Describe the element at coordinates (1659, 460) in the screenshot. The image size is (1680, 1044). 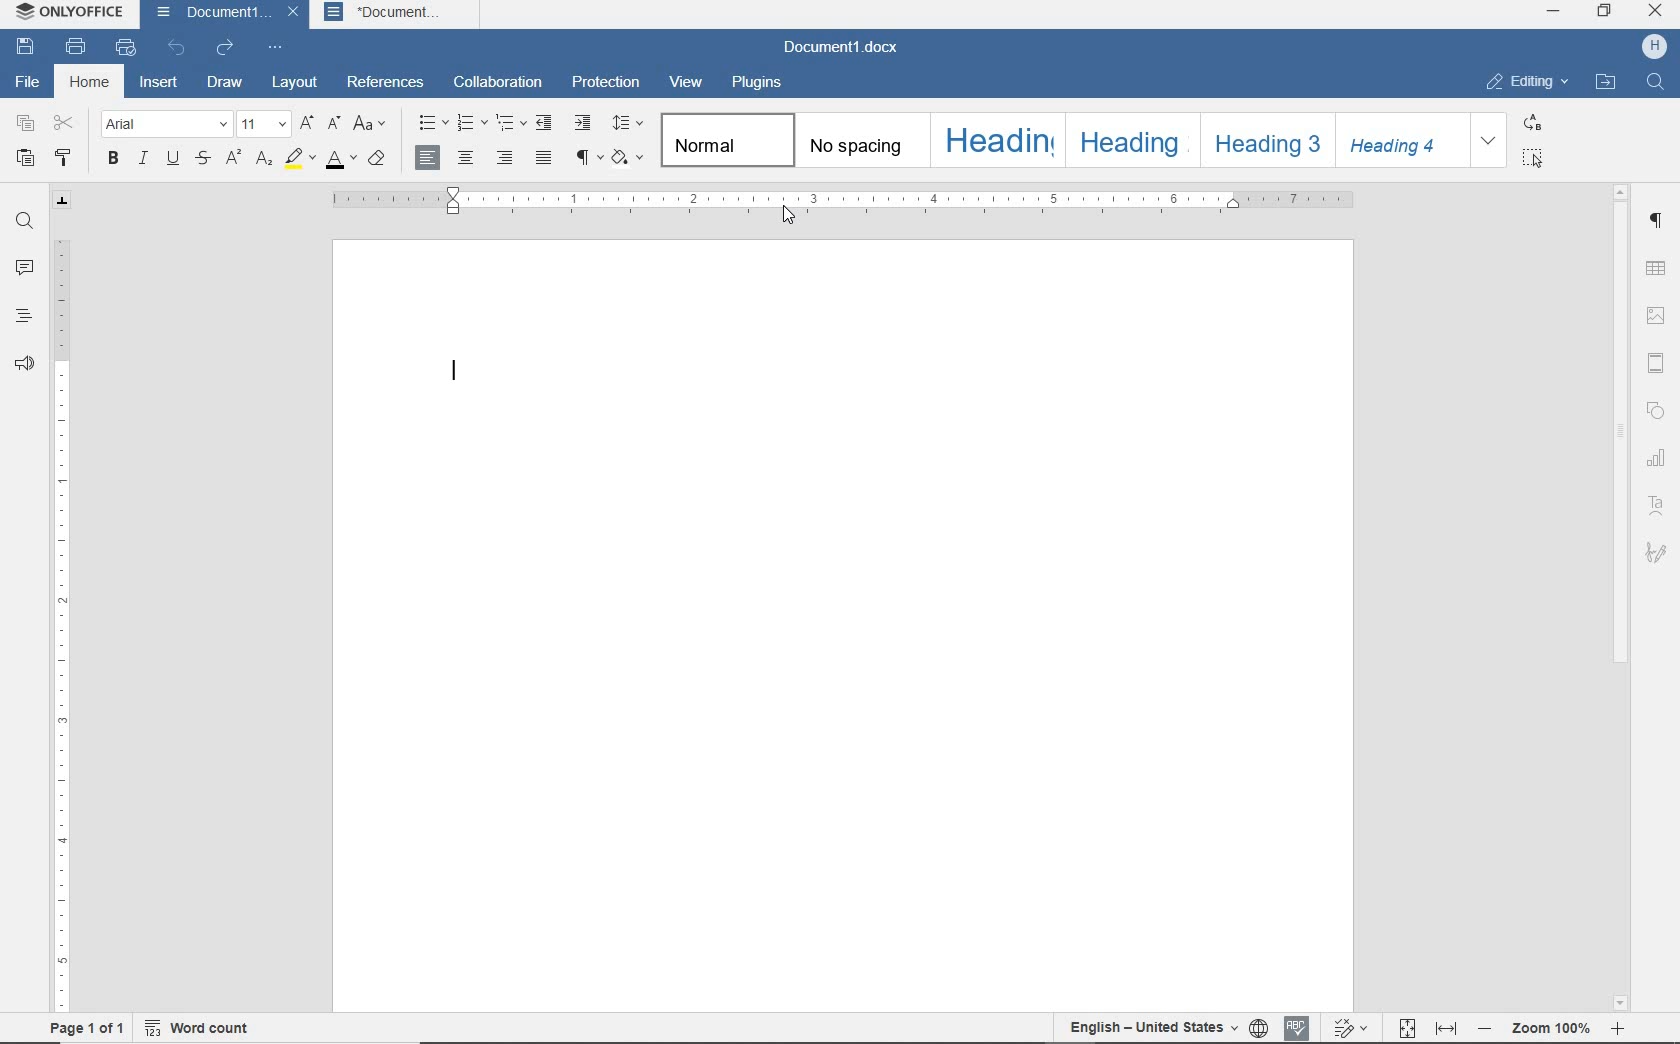
I see `charts` at that location.